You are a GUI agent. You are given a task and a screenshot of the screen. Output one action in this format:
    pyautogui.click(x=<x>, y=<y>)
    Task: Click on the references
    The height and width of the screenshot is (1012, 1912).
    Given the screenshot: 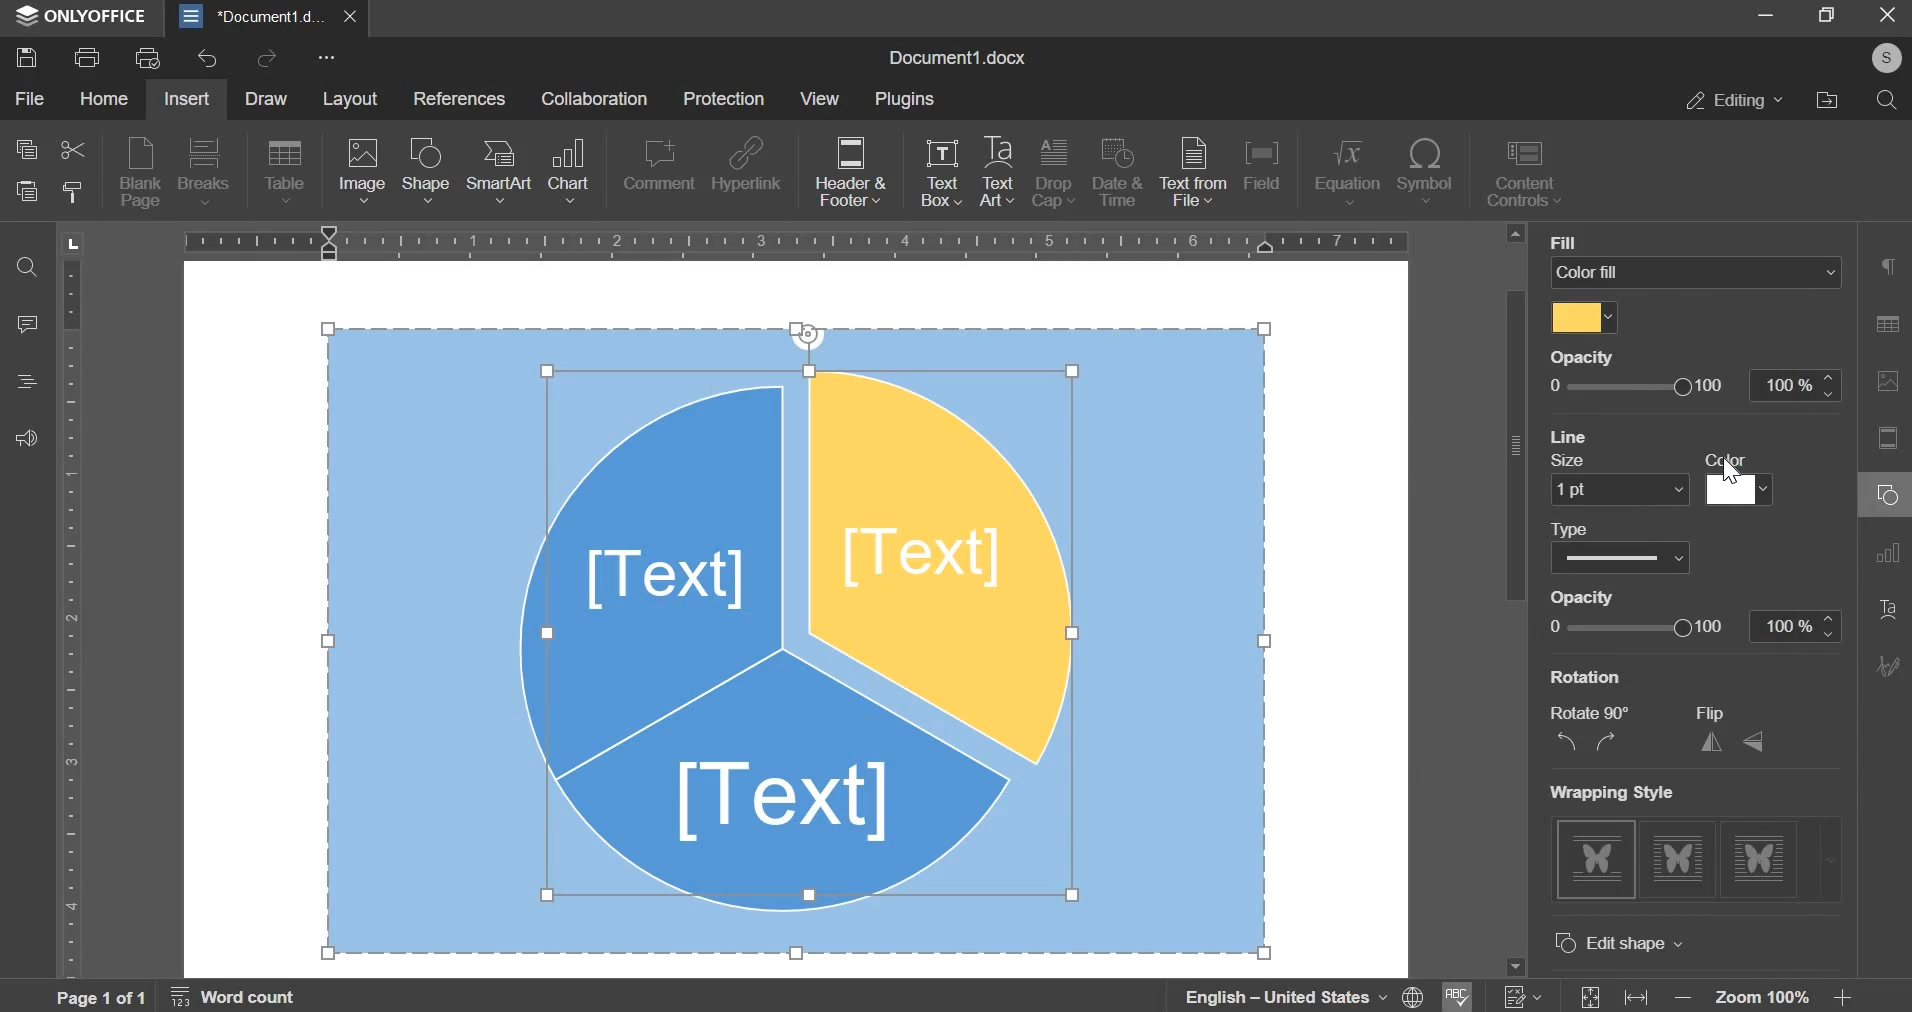 What is the action you would take?
    pyautogui.click(x=464, y=101)
    